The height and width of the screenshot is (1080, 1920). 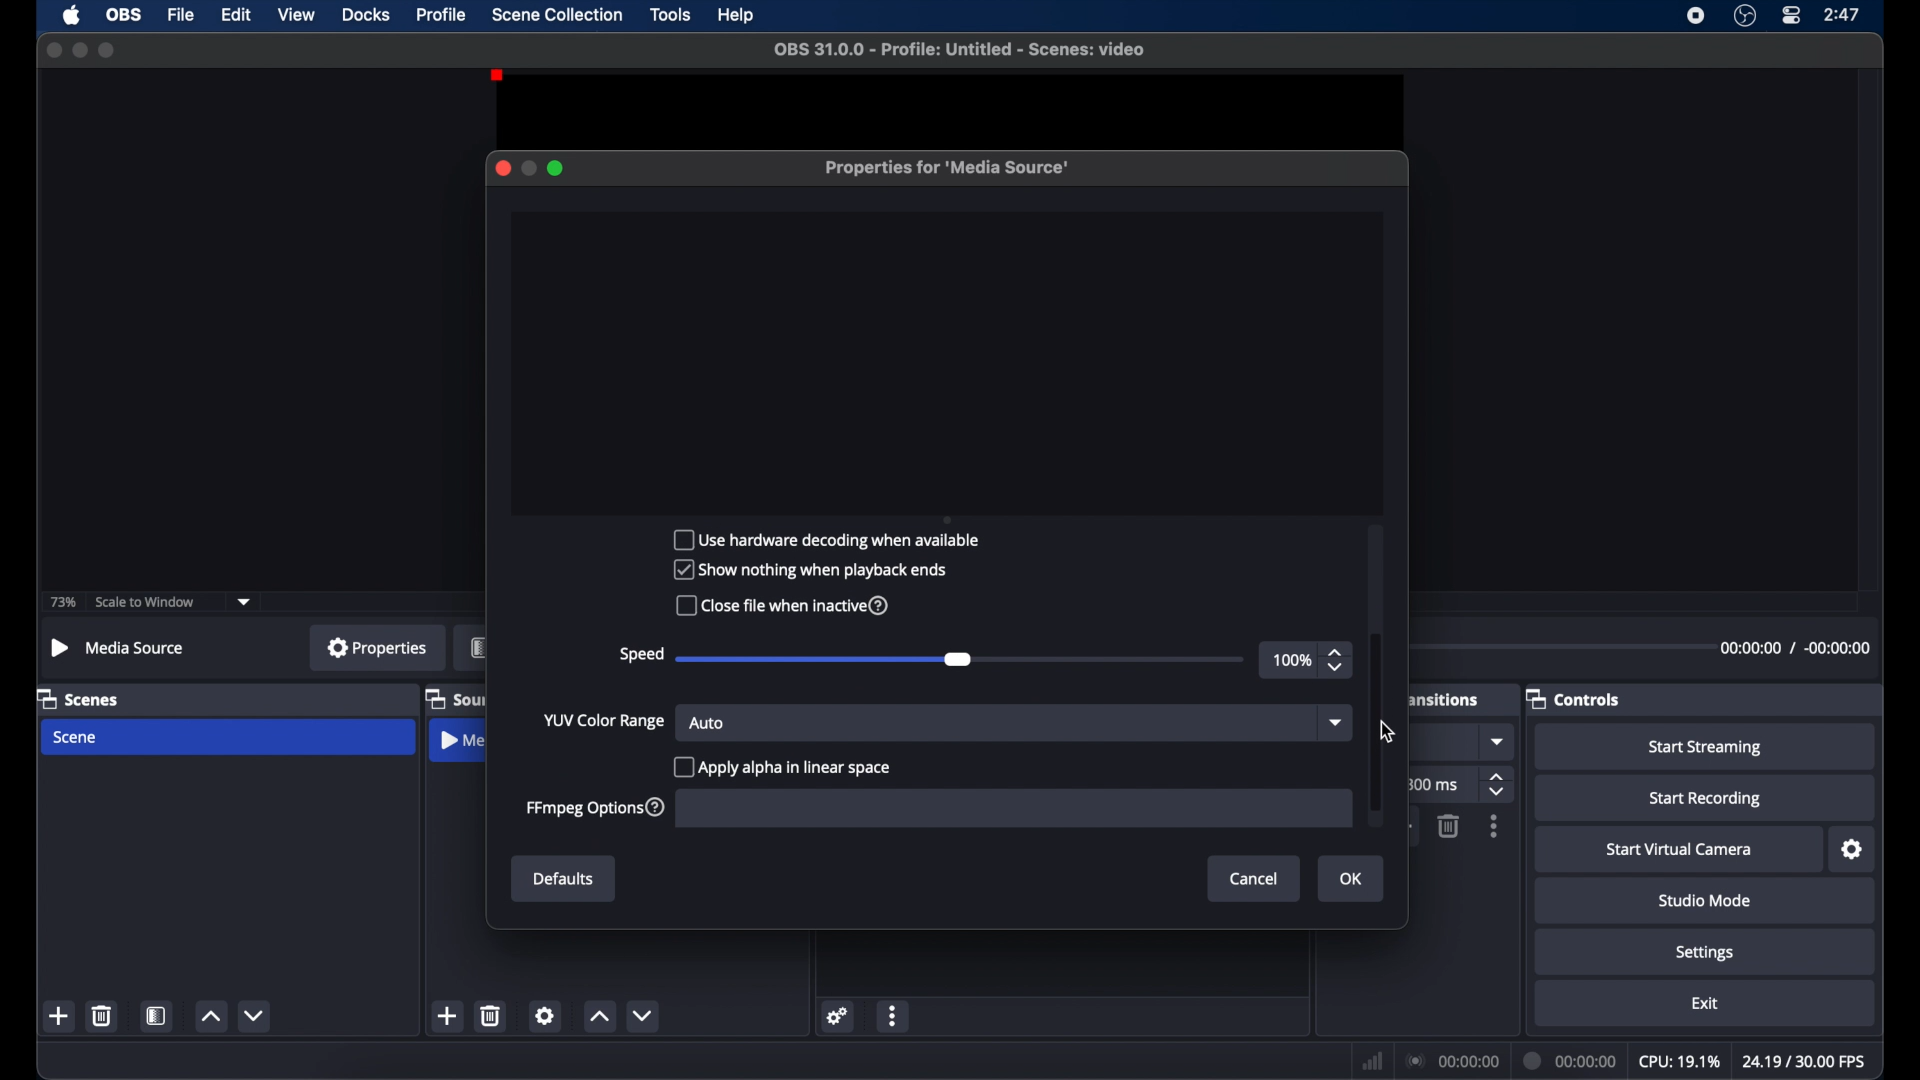 I want to click on scene filters, so click(x=157, y=1016).